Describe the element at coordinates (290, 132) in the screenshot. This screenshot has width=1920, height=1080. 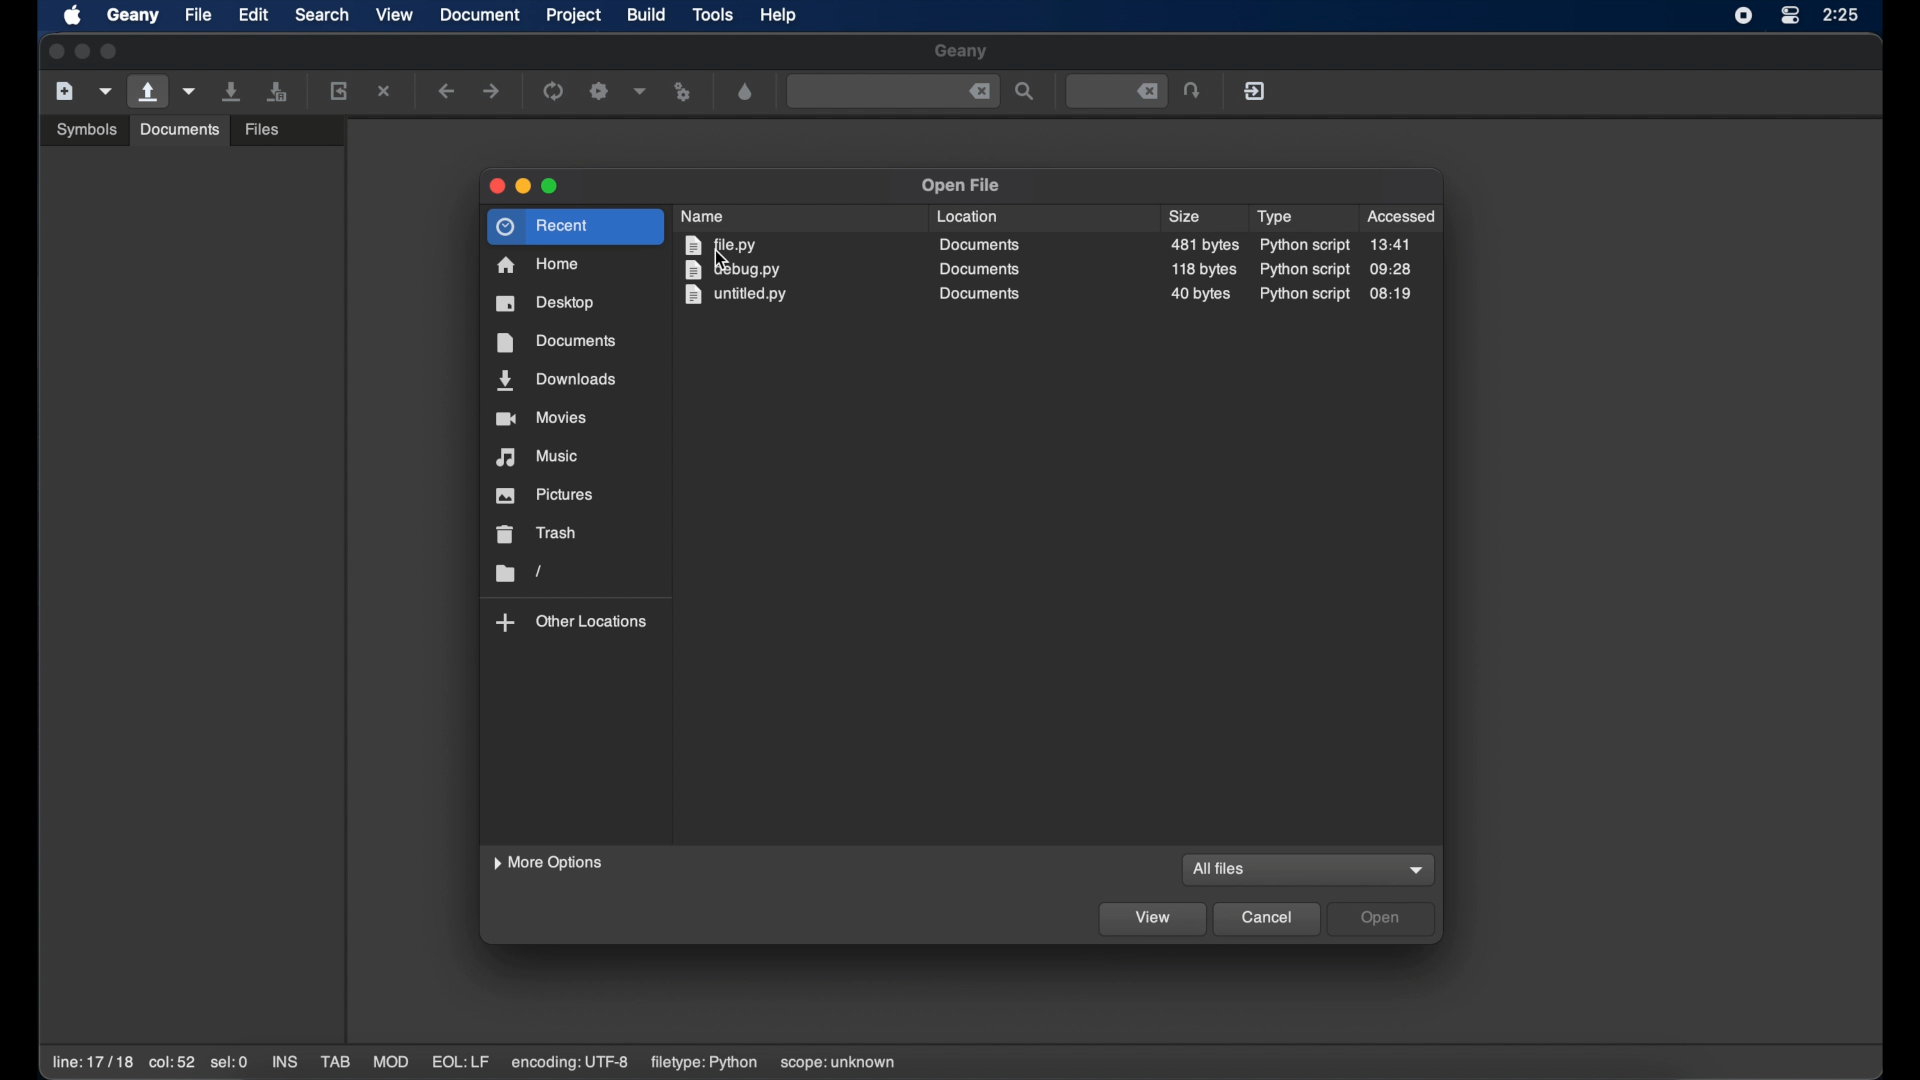
I see `open an existing file` at that location.